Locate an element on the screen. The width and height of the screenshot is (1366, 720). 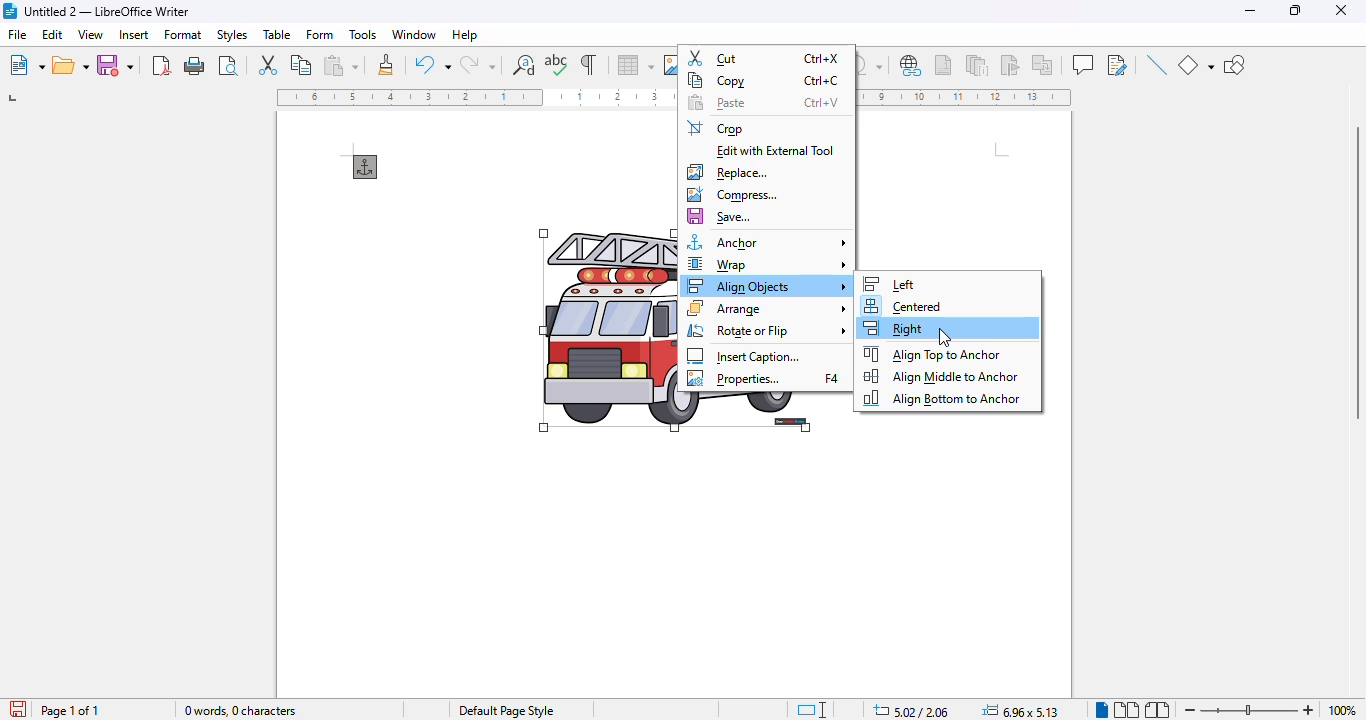
multi-page view is located at coordinates (1127, 710).